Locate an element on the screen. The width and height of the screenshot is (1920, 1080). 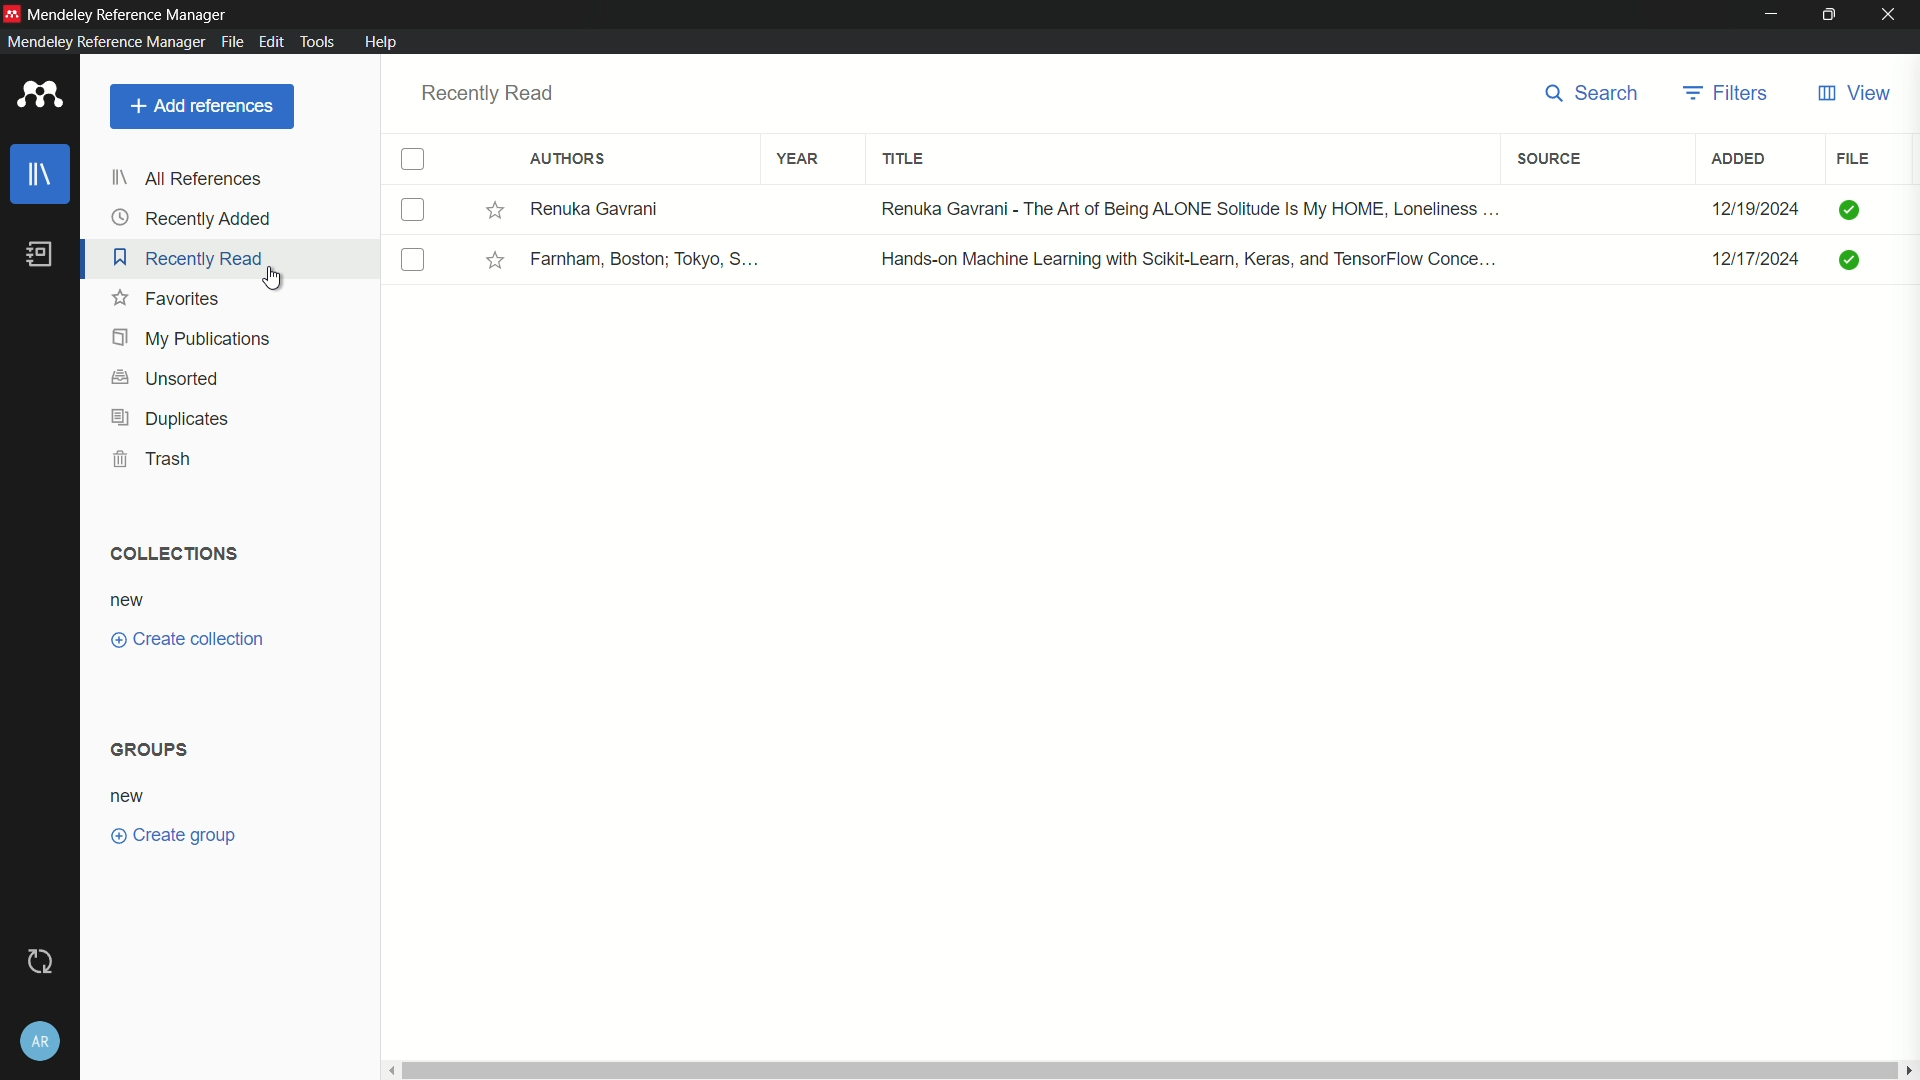
Hands-on Machine Learning is located at coordinates (1181, 263).